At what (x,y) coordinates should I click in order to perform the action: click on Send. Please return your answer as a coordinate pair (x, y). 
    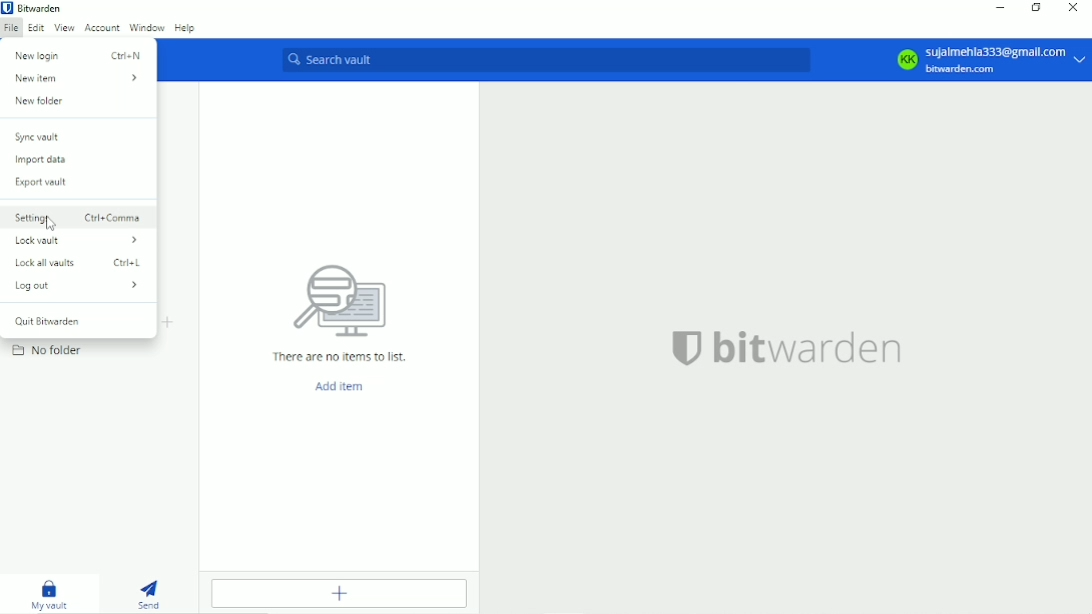
    Looking at the image, I should click on (154, 595).